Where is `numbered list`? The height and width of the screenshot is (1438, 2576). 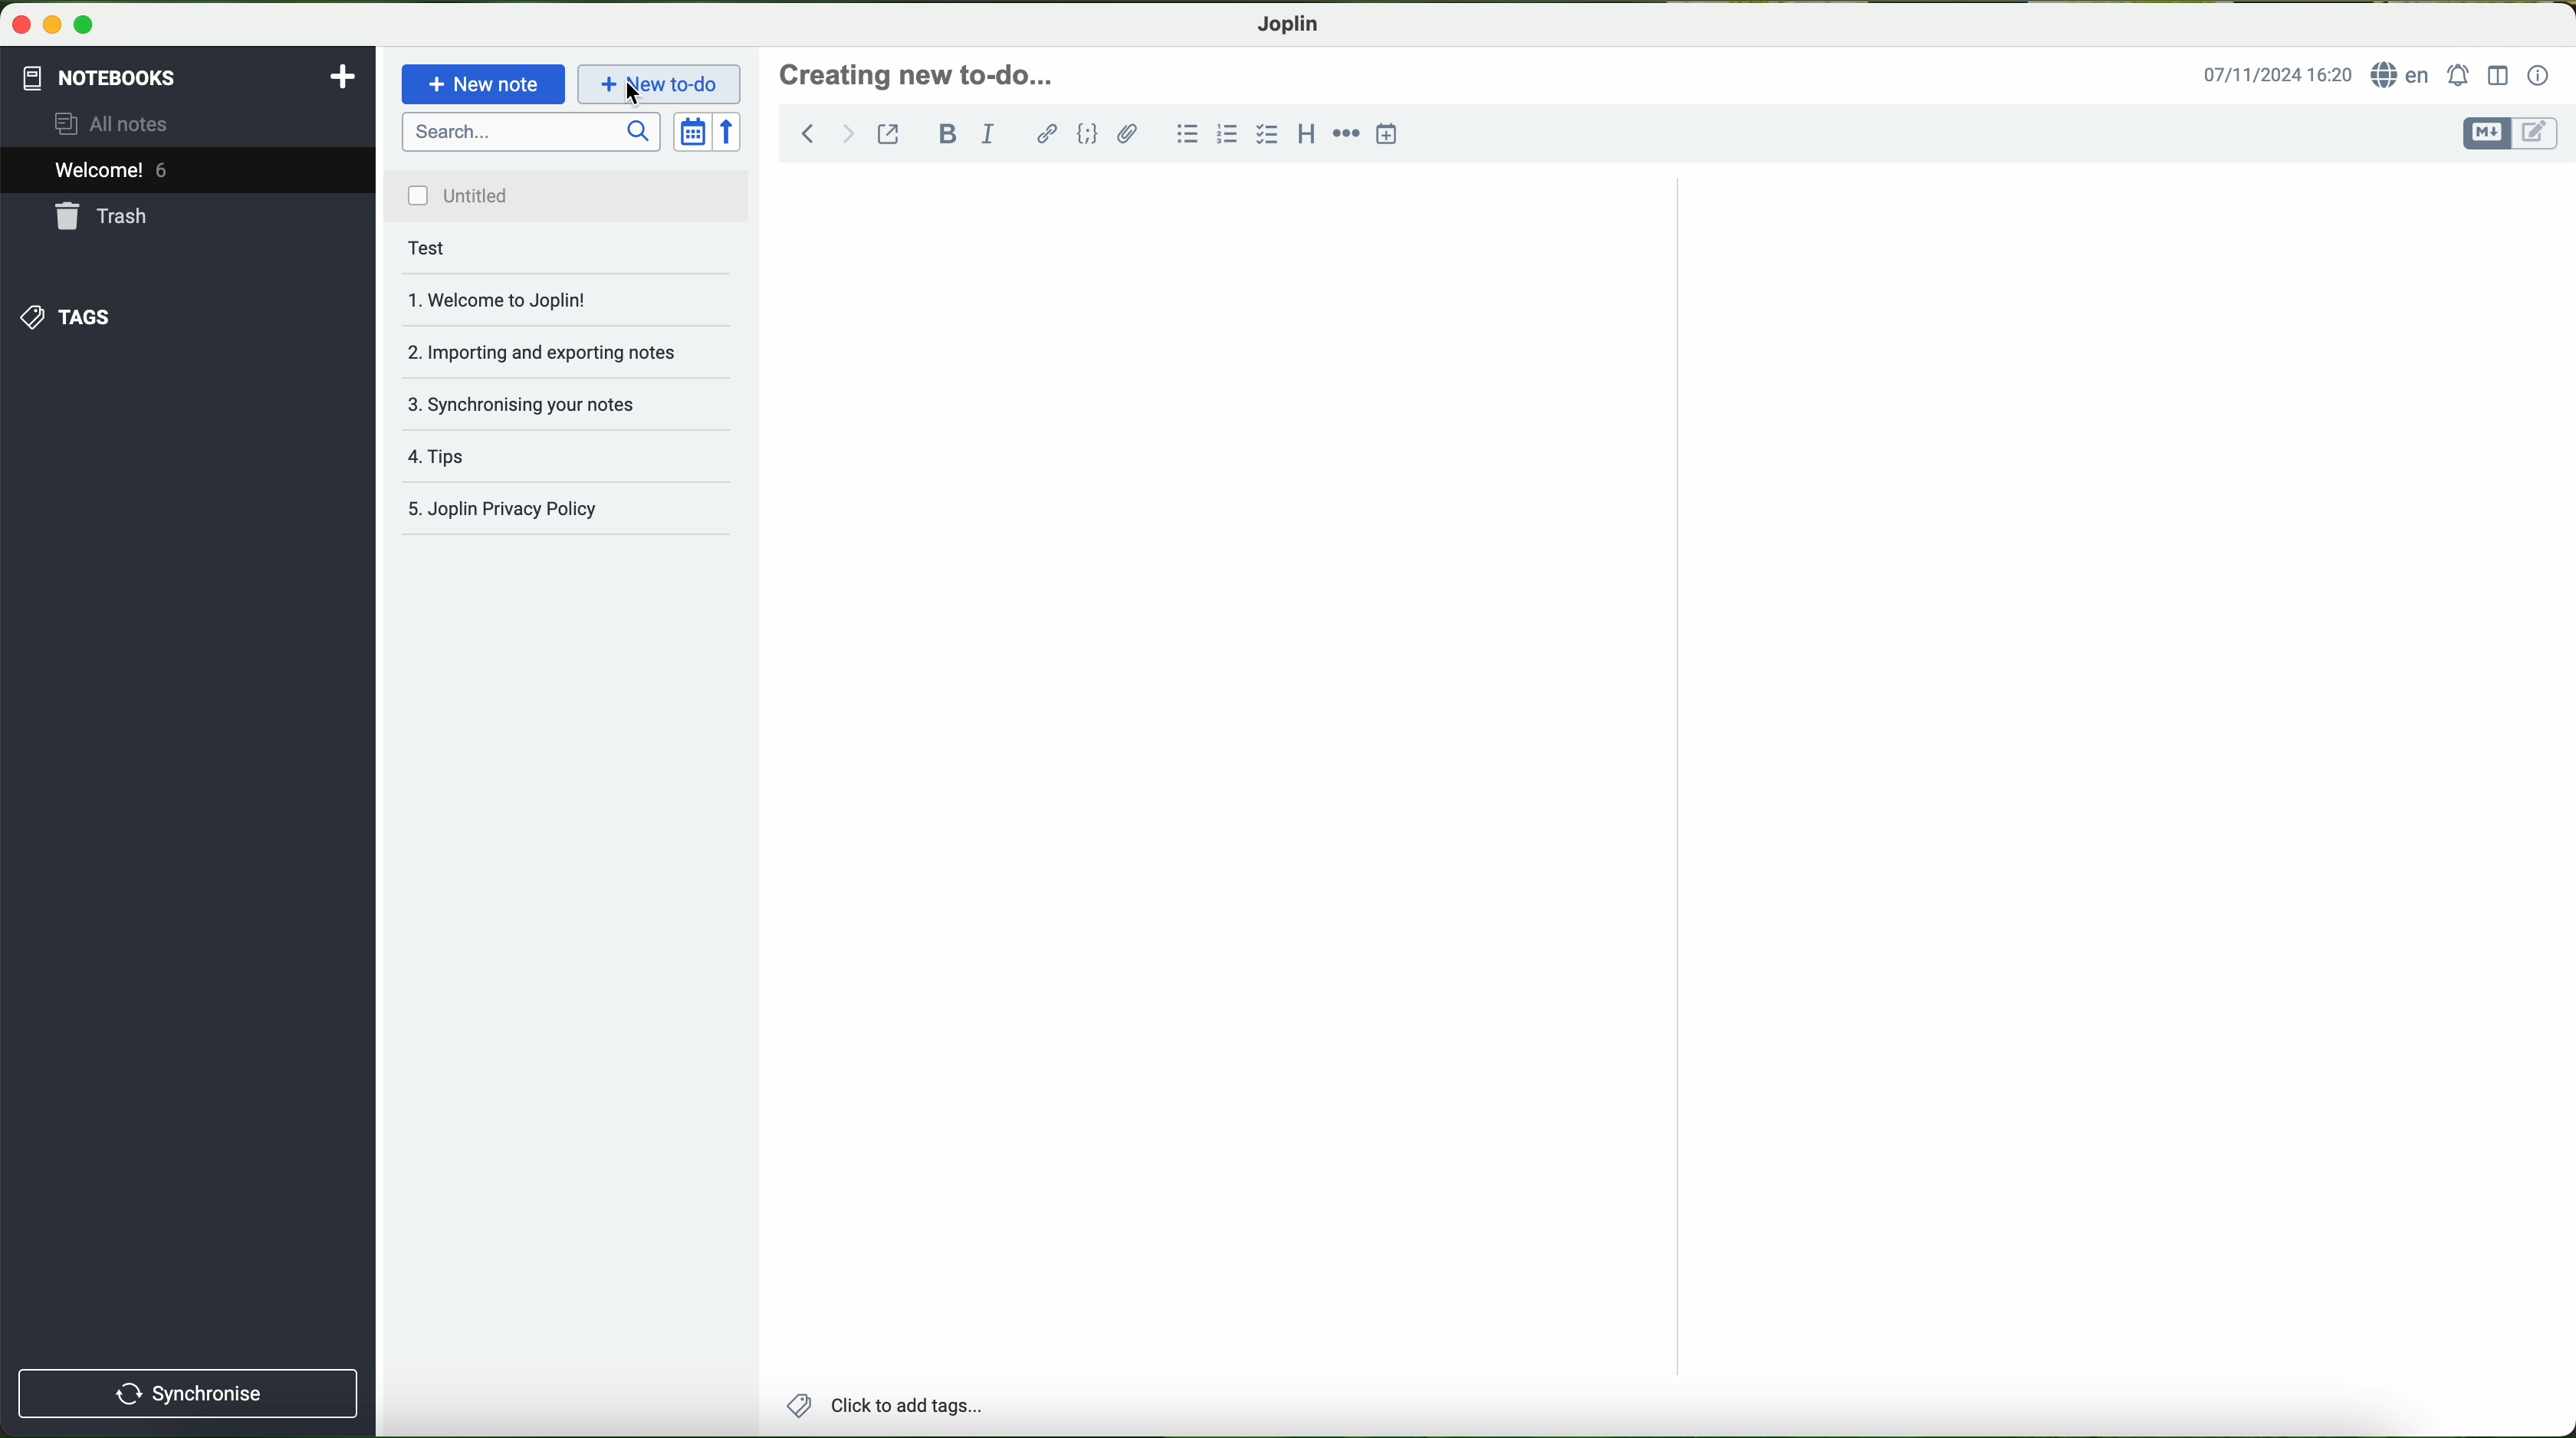
numbered list is located at coordinates (1225, 133).